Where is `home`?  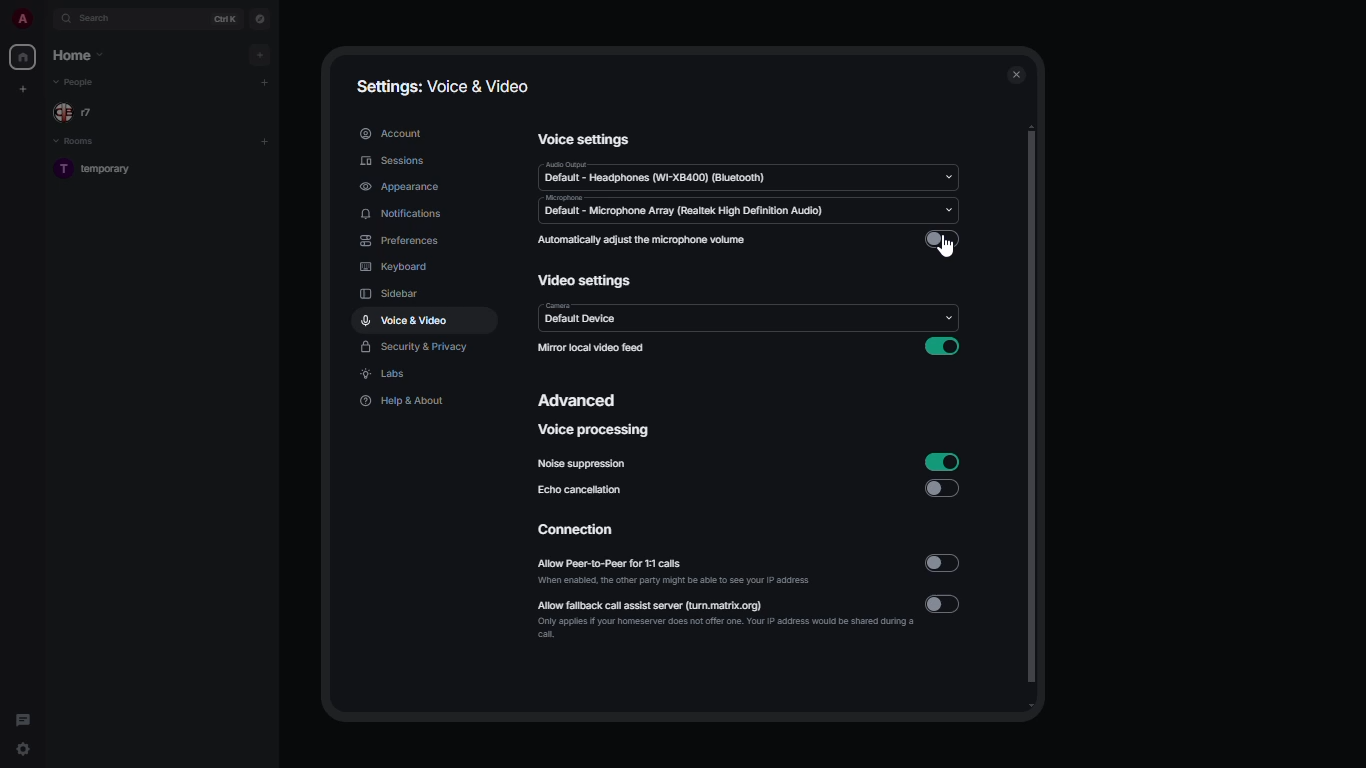 home is located at coordinates (24, 56).